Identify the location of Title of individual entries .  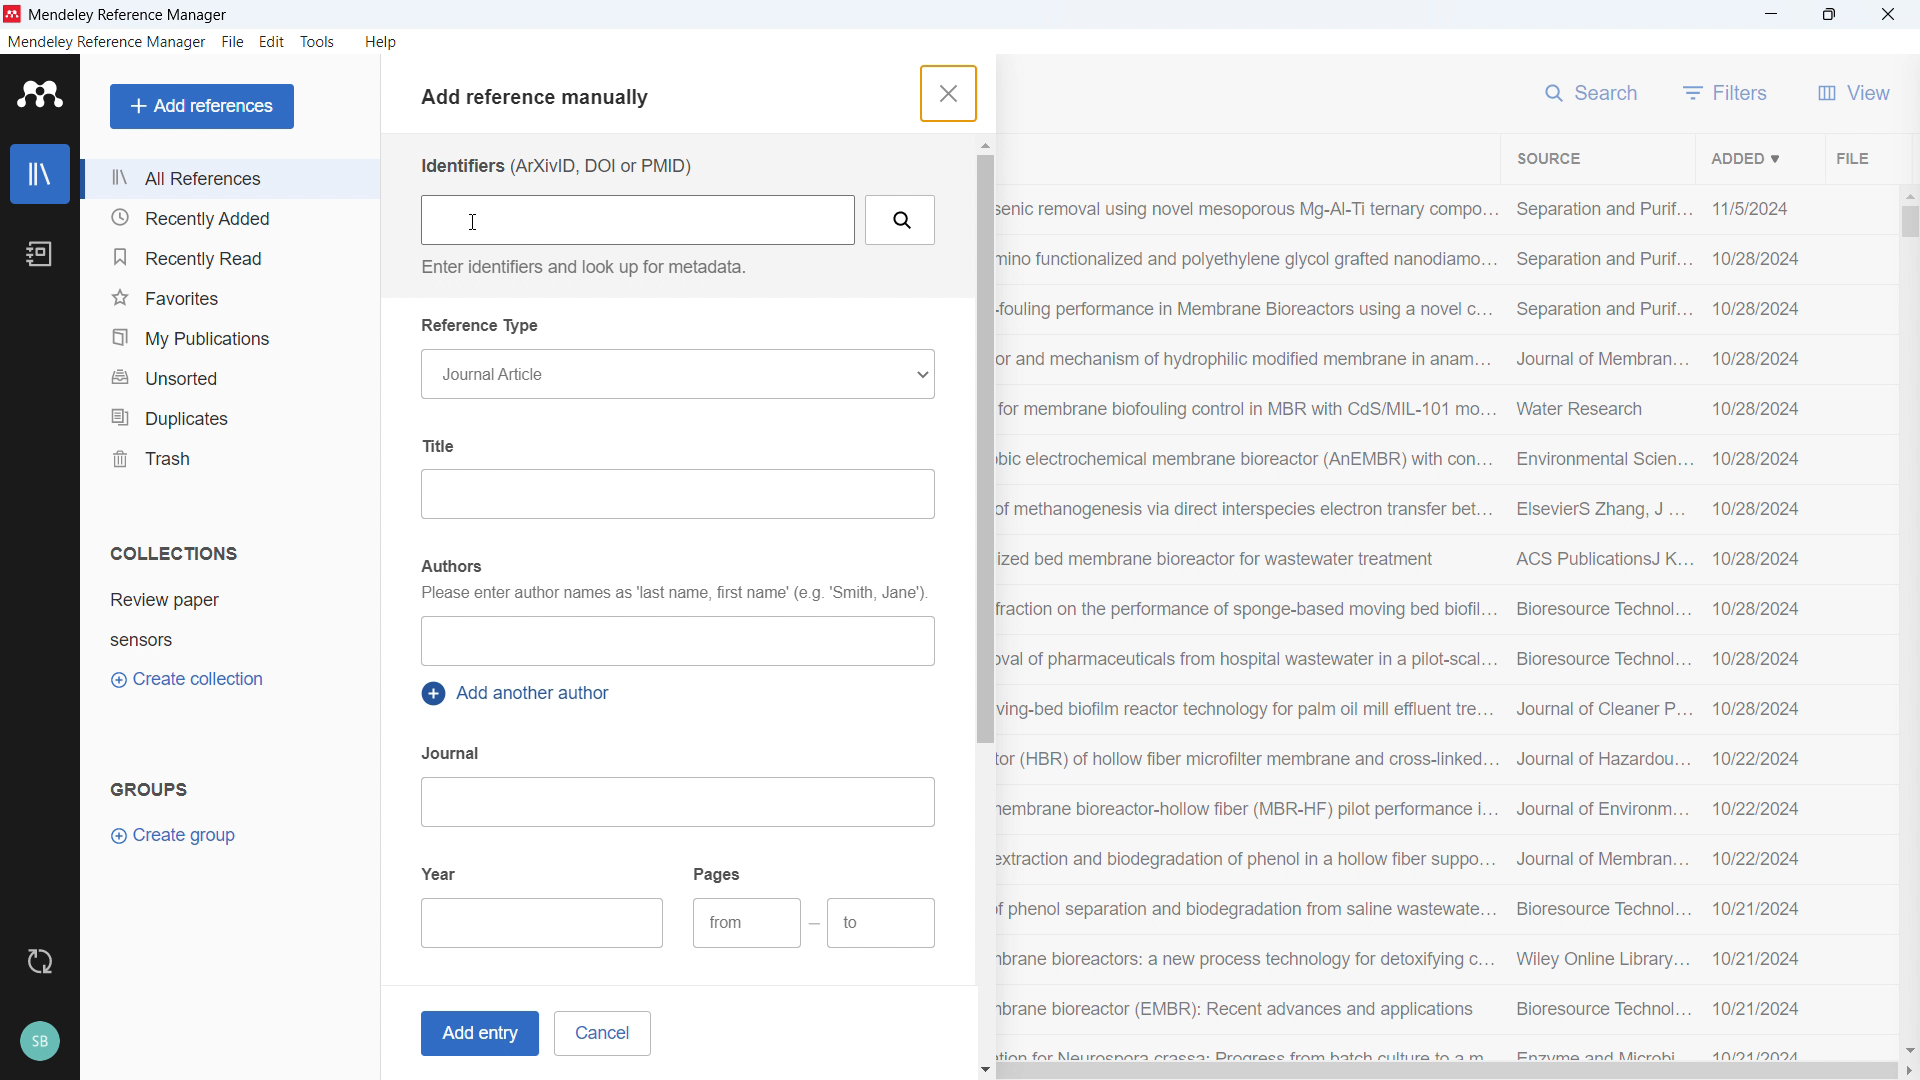
(1247, 626).